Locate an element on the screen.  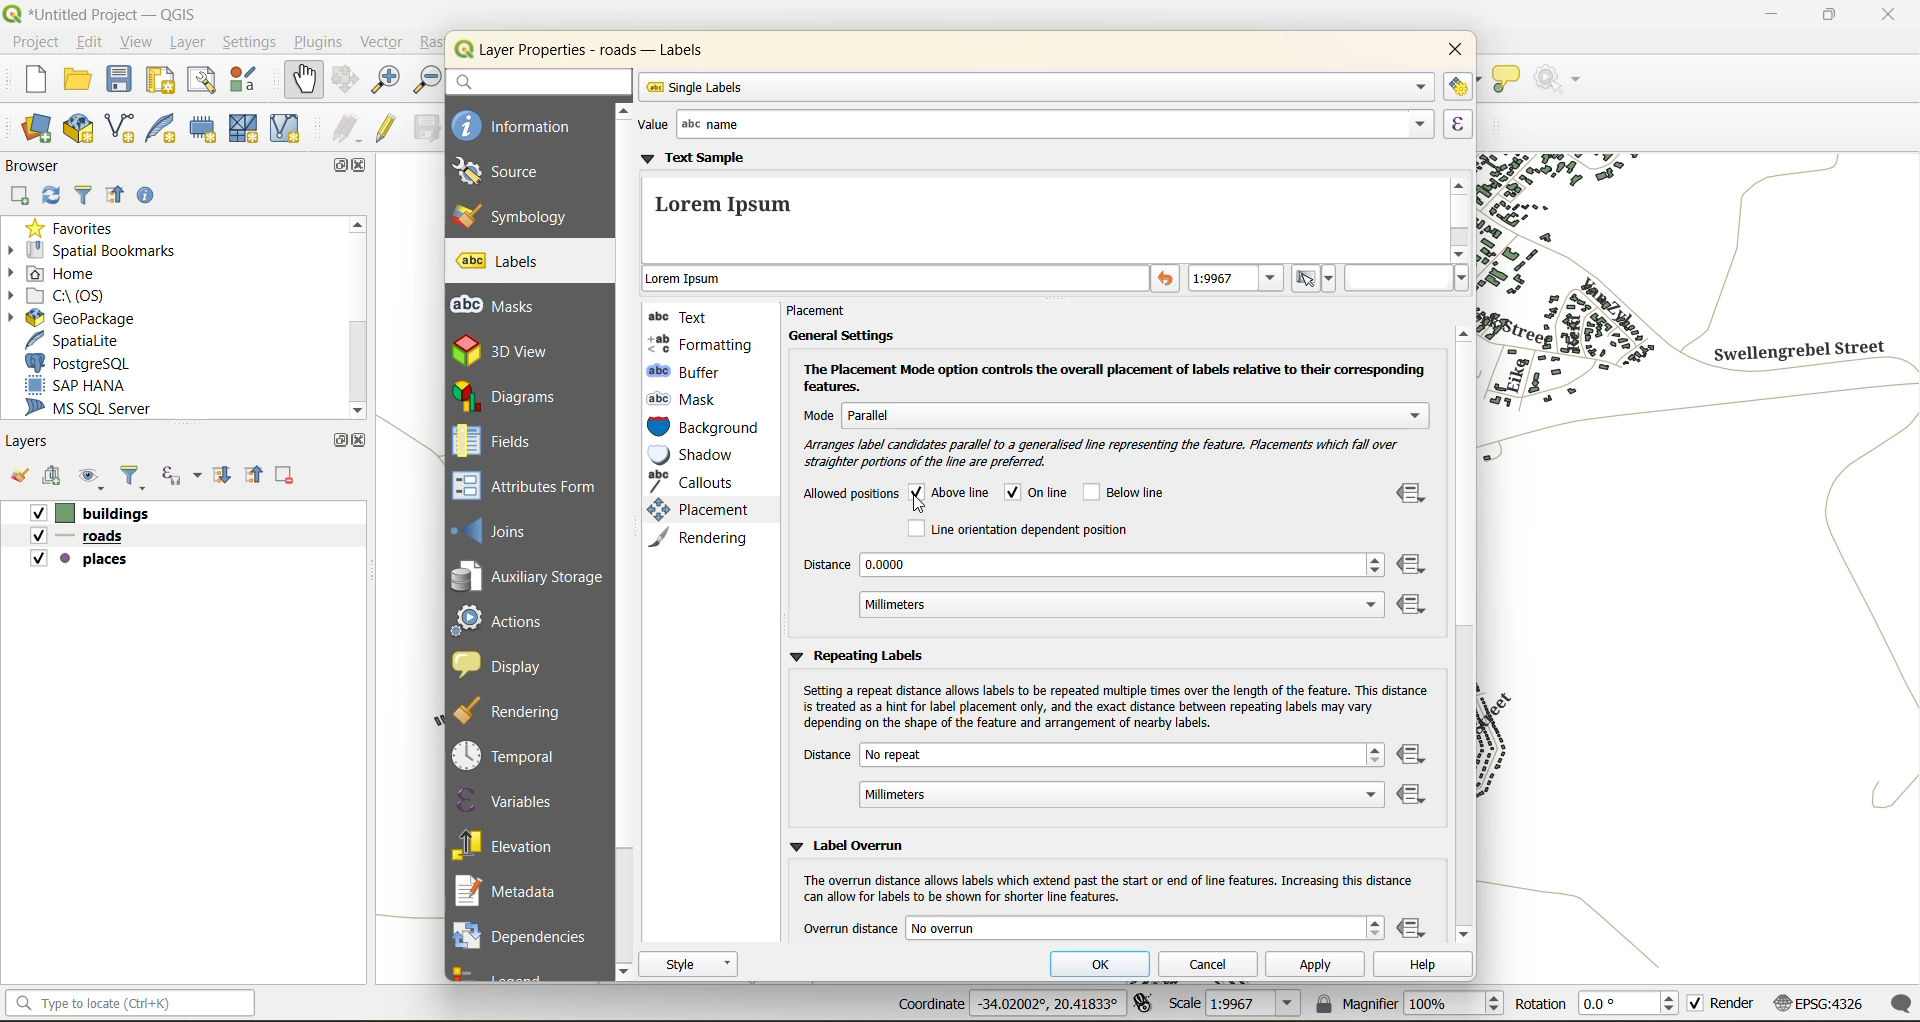
distance is located at coordinates (1094, 587).